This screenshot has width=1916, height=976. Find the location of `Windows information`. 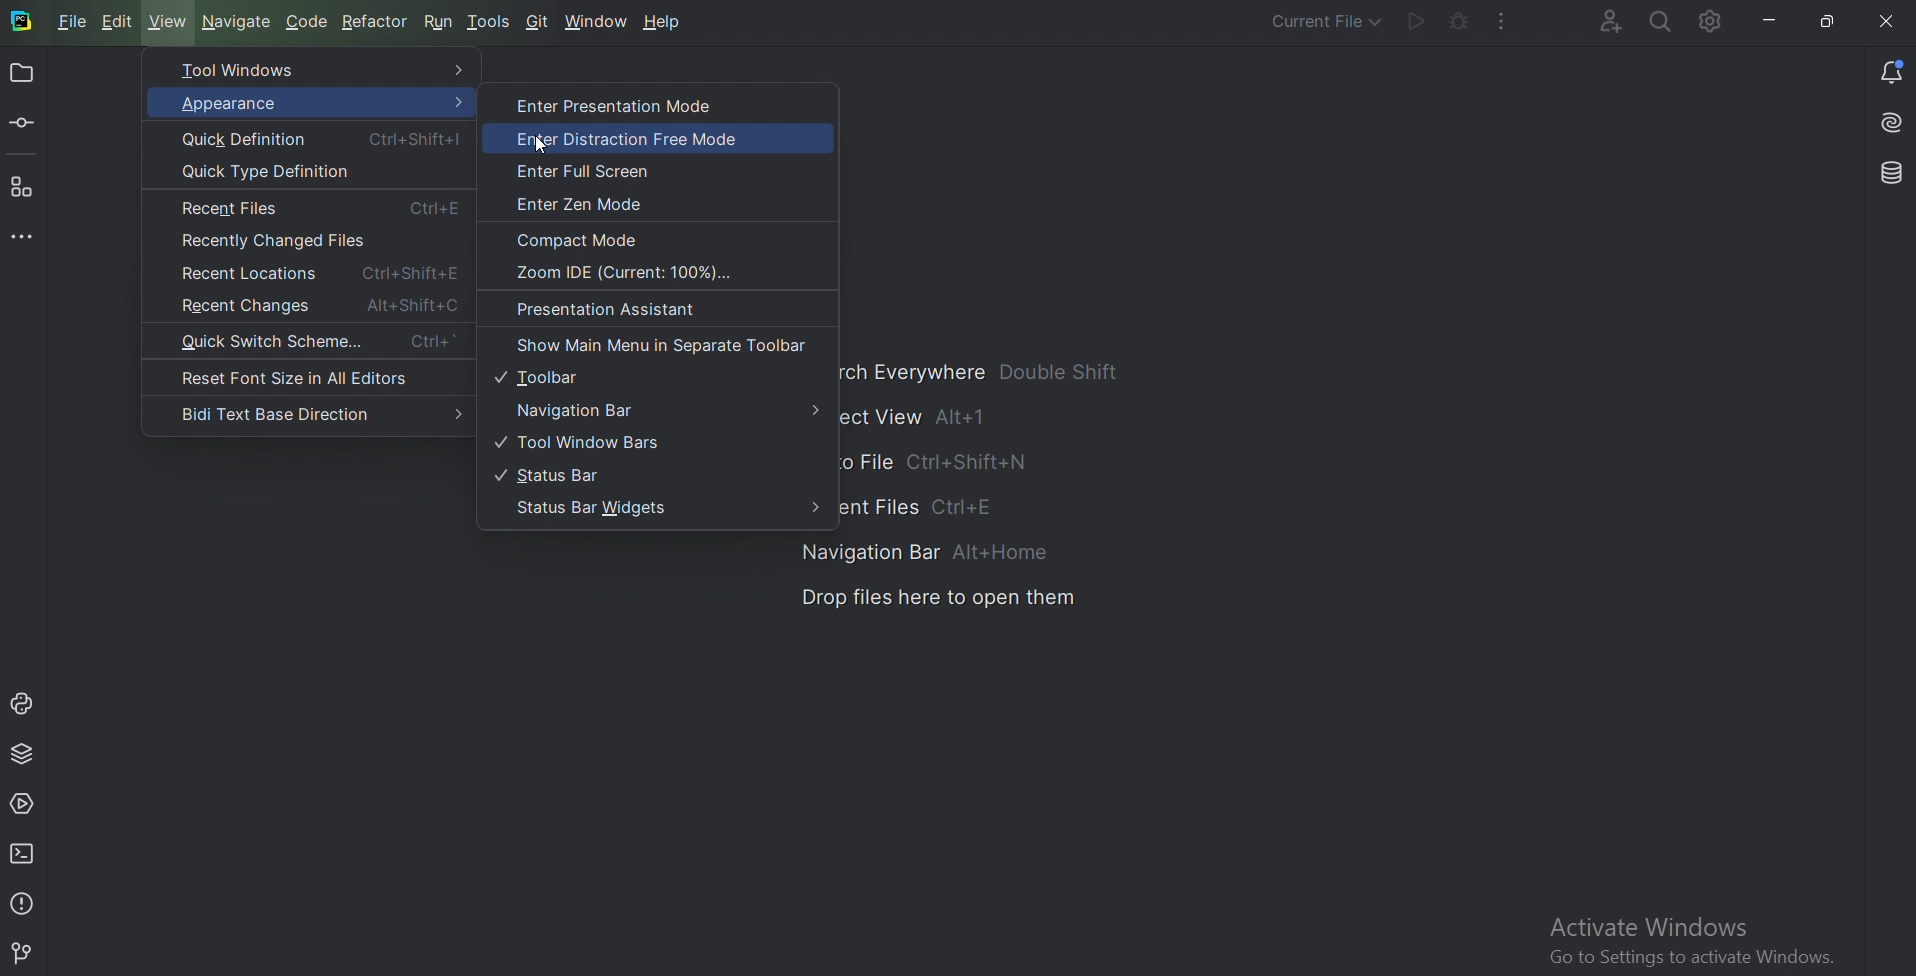

Windows information is located at coordinates (1702, 940).